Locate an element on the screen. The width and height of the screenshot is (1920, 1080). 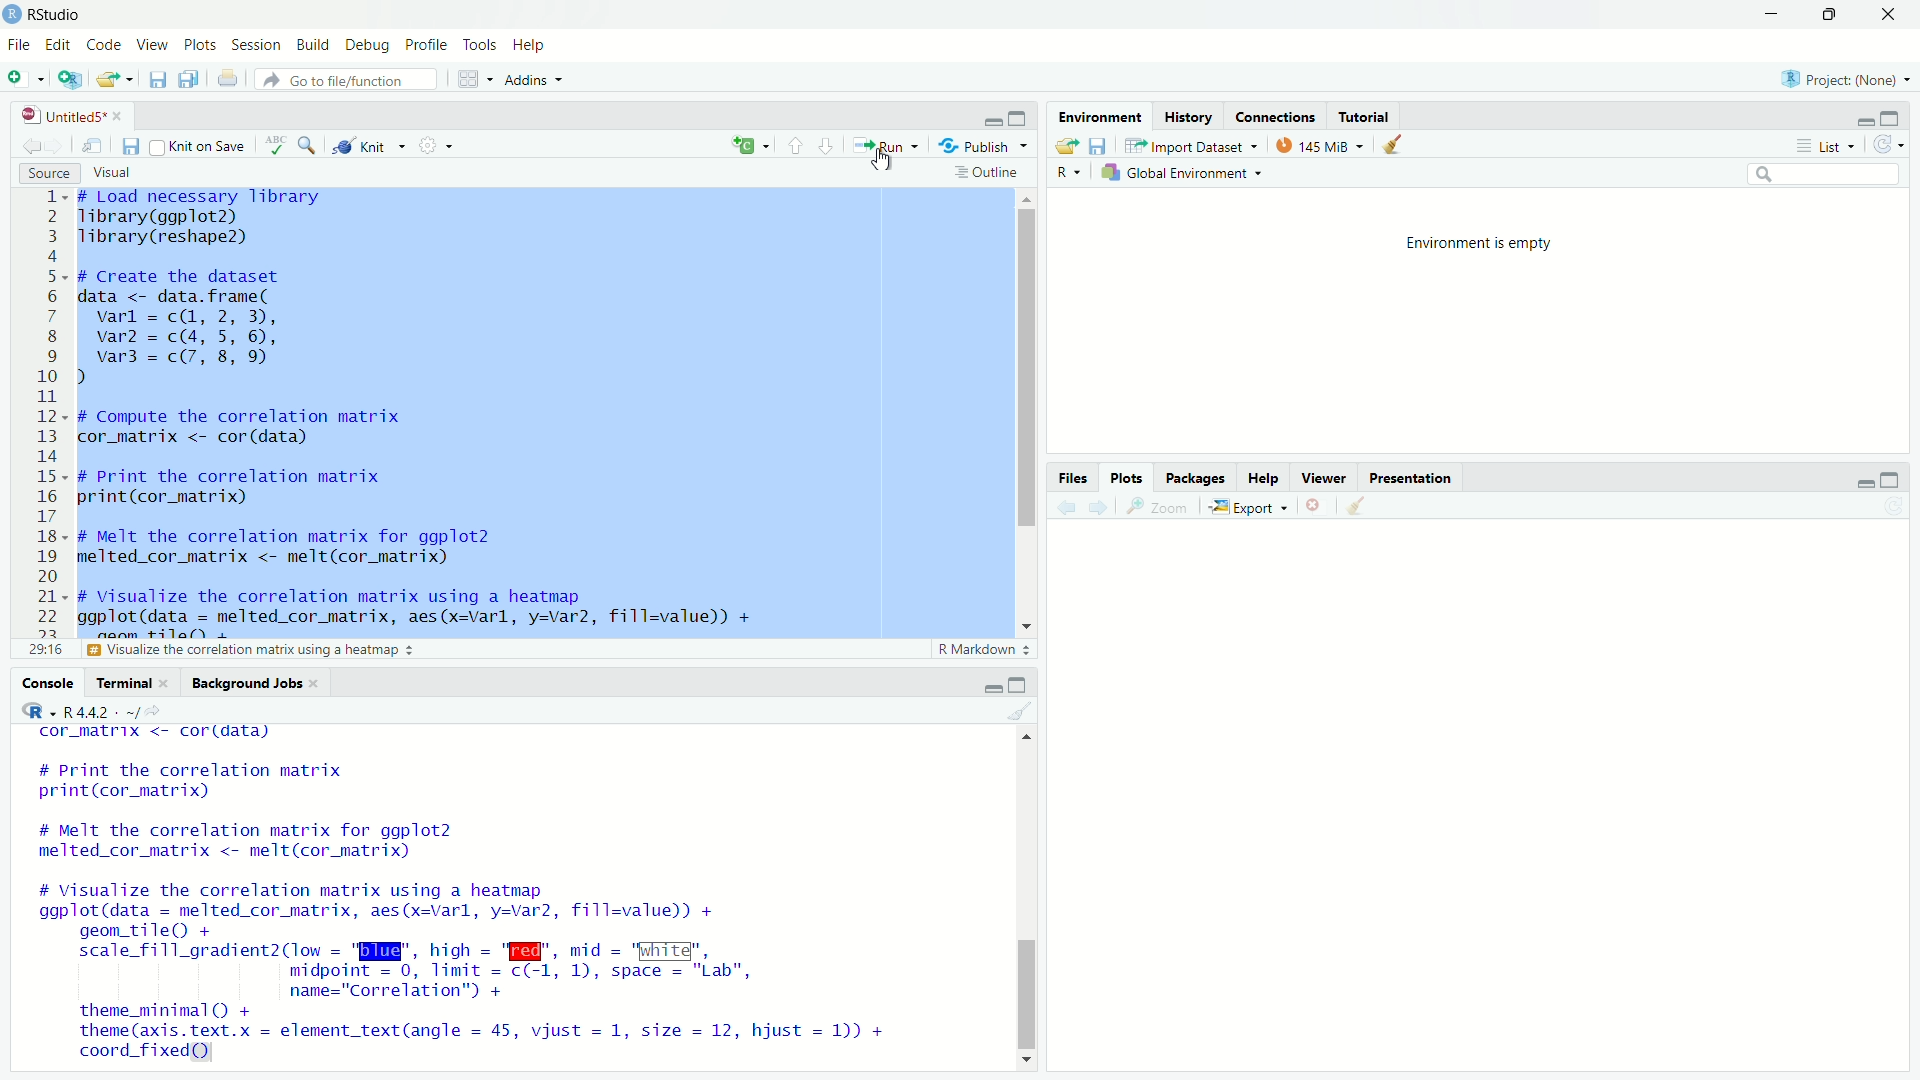
packages is located at coordinates (1192, 477).